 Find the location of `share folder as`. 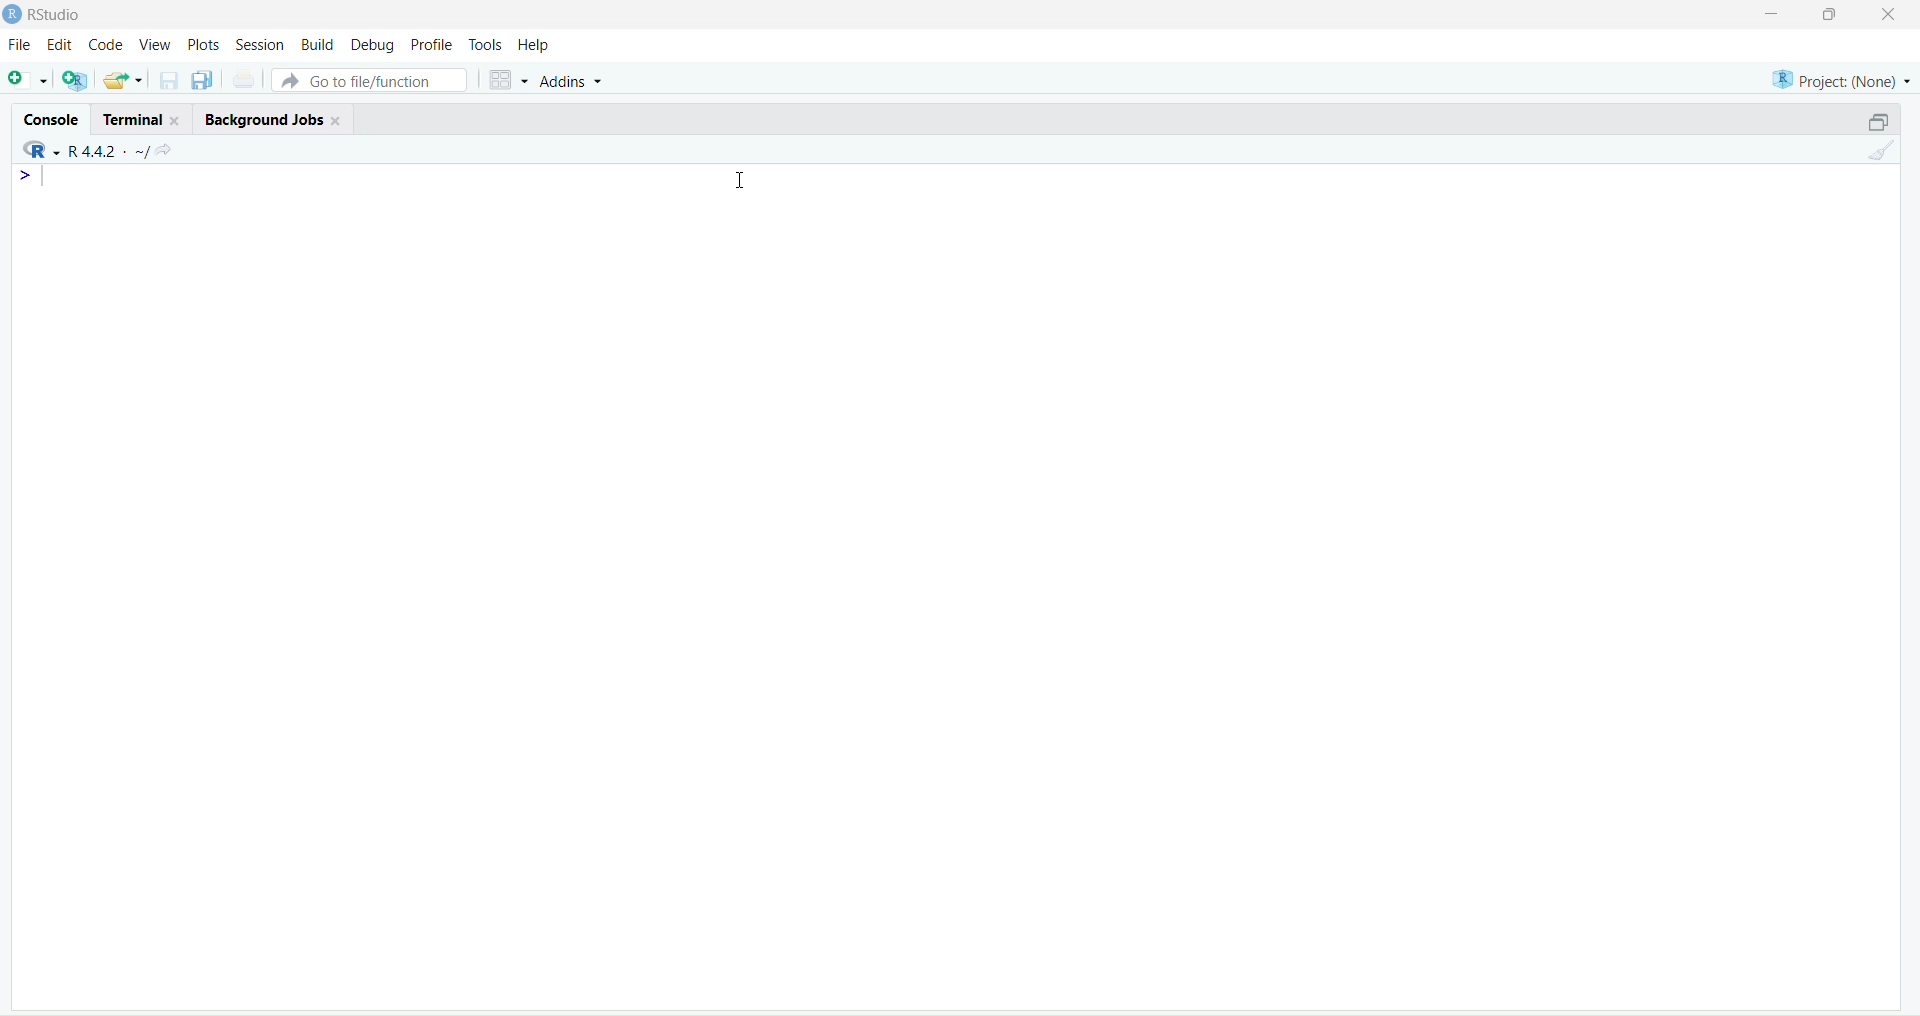

share folder as is located at coordinates (122, 79).